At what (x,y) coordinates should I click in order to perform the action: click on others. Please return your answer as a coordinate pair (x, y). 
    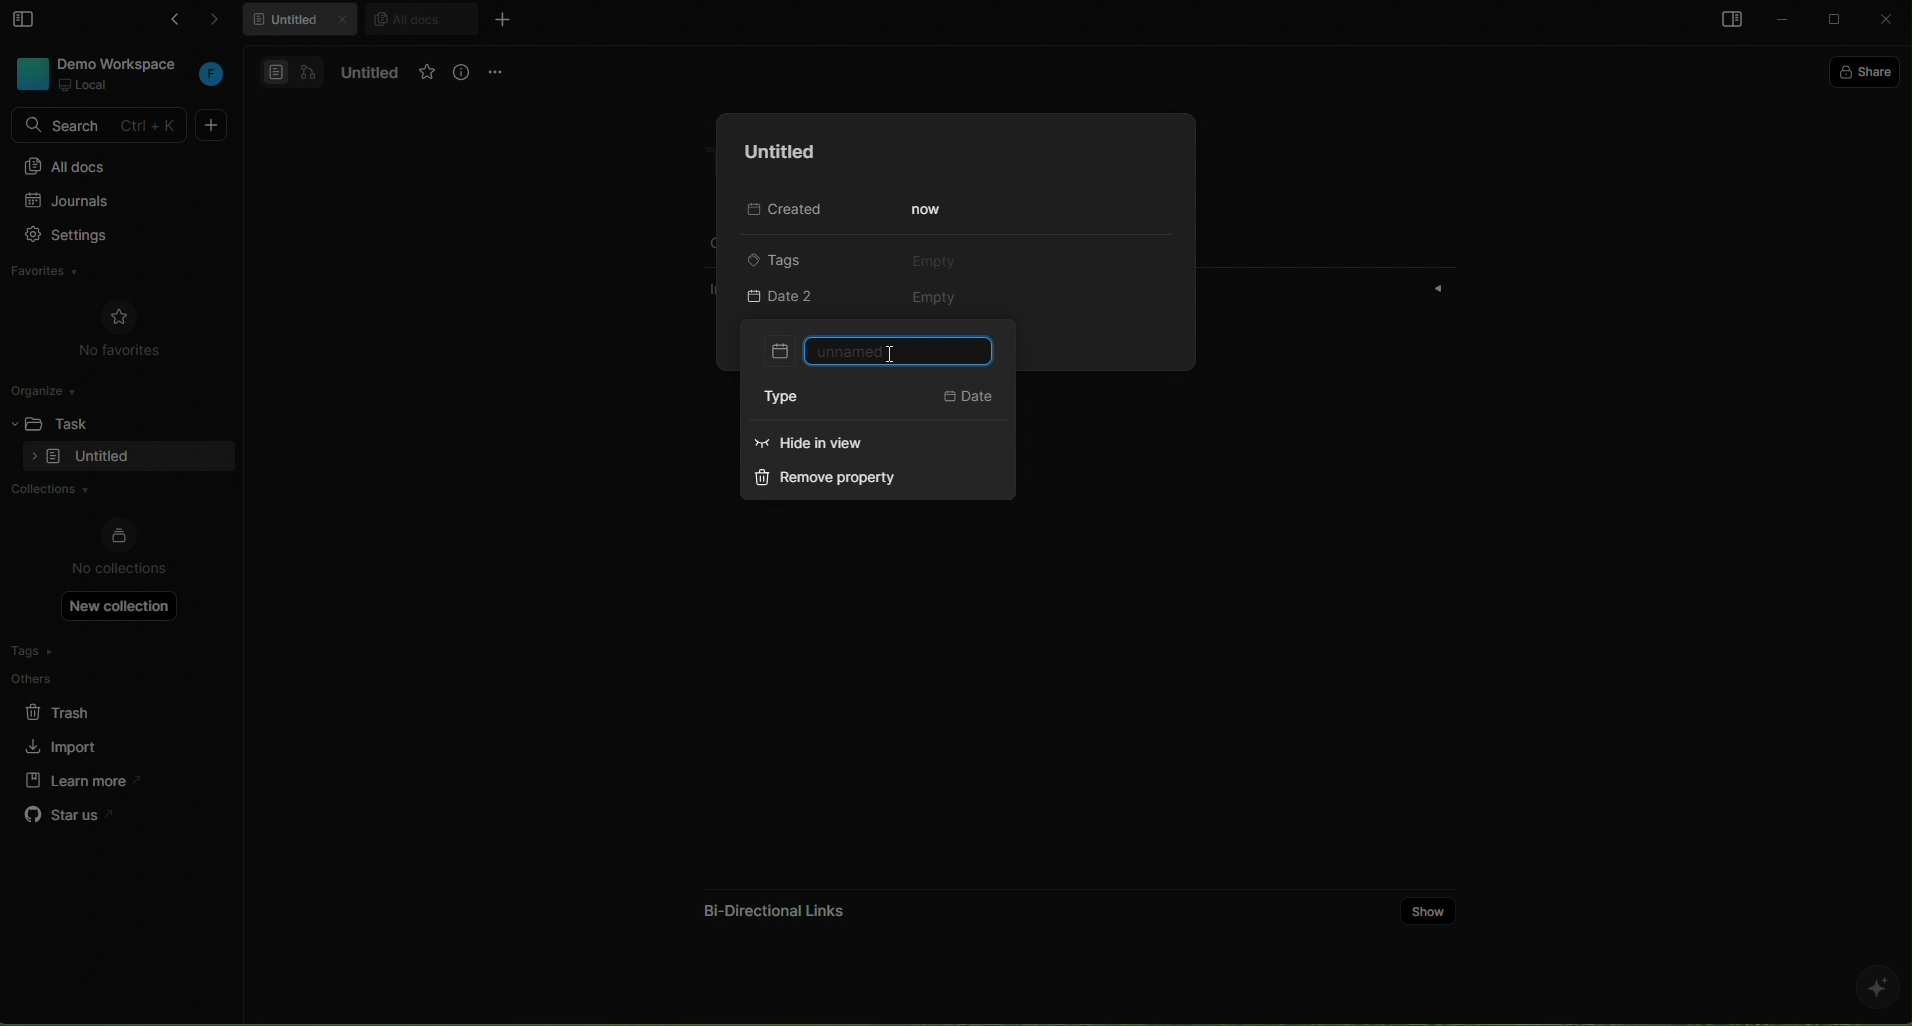
    Looking at the image, I should click on (75, 678).